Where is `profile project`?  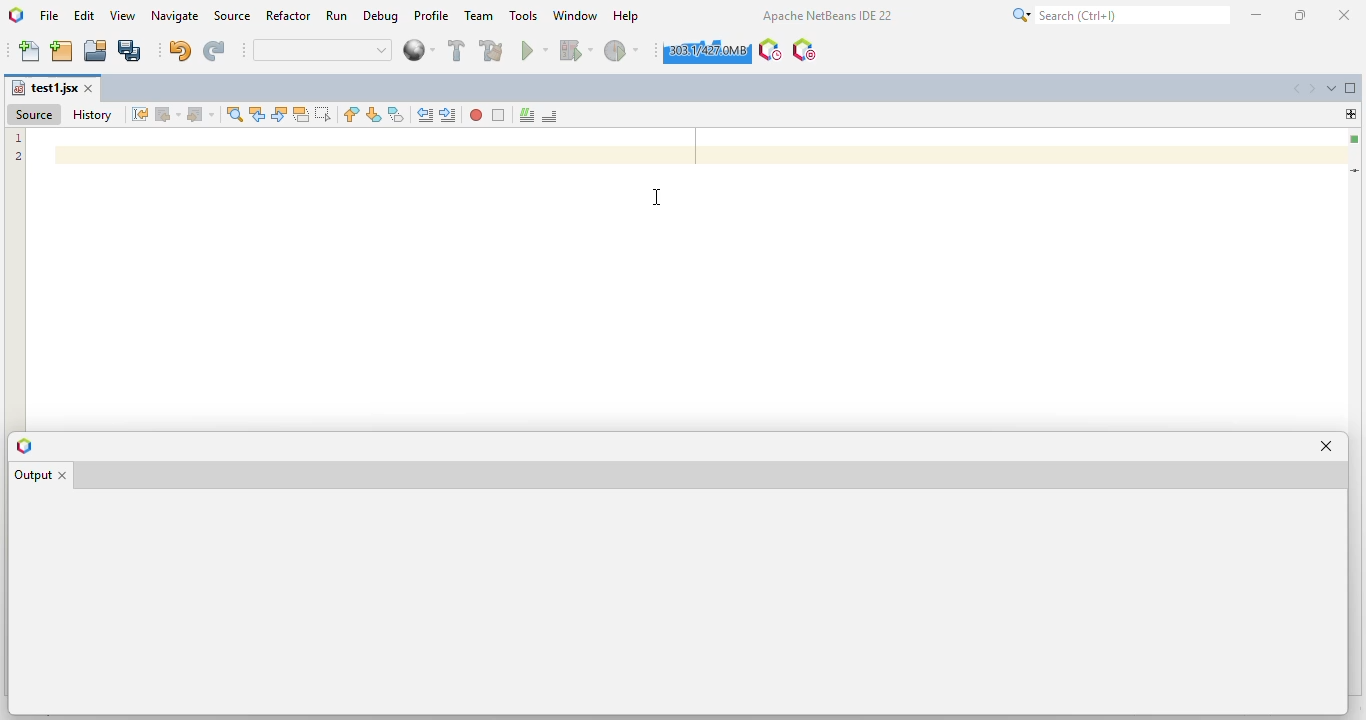 profile project is located at coordinates (622, 50).